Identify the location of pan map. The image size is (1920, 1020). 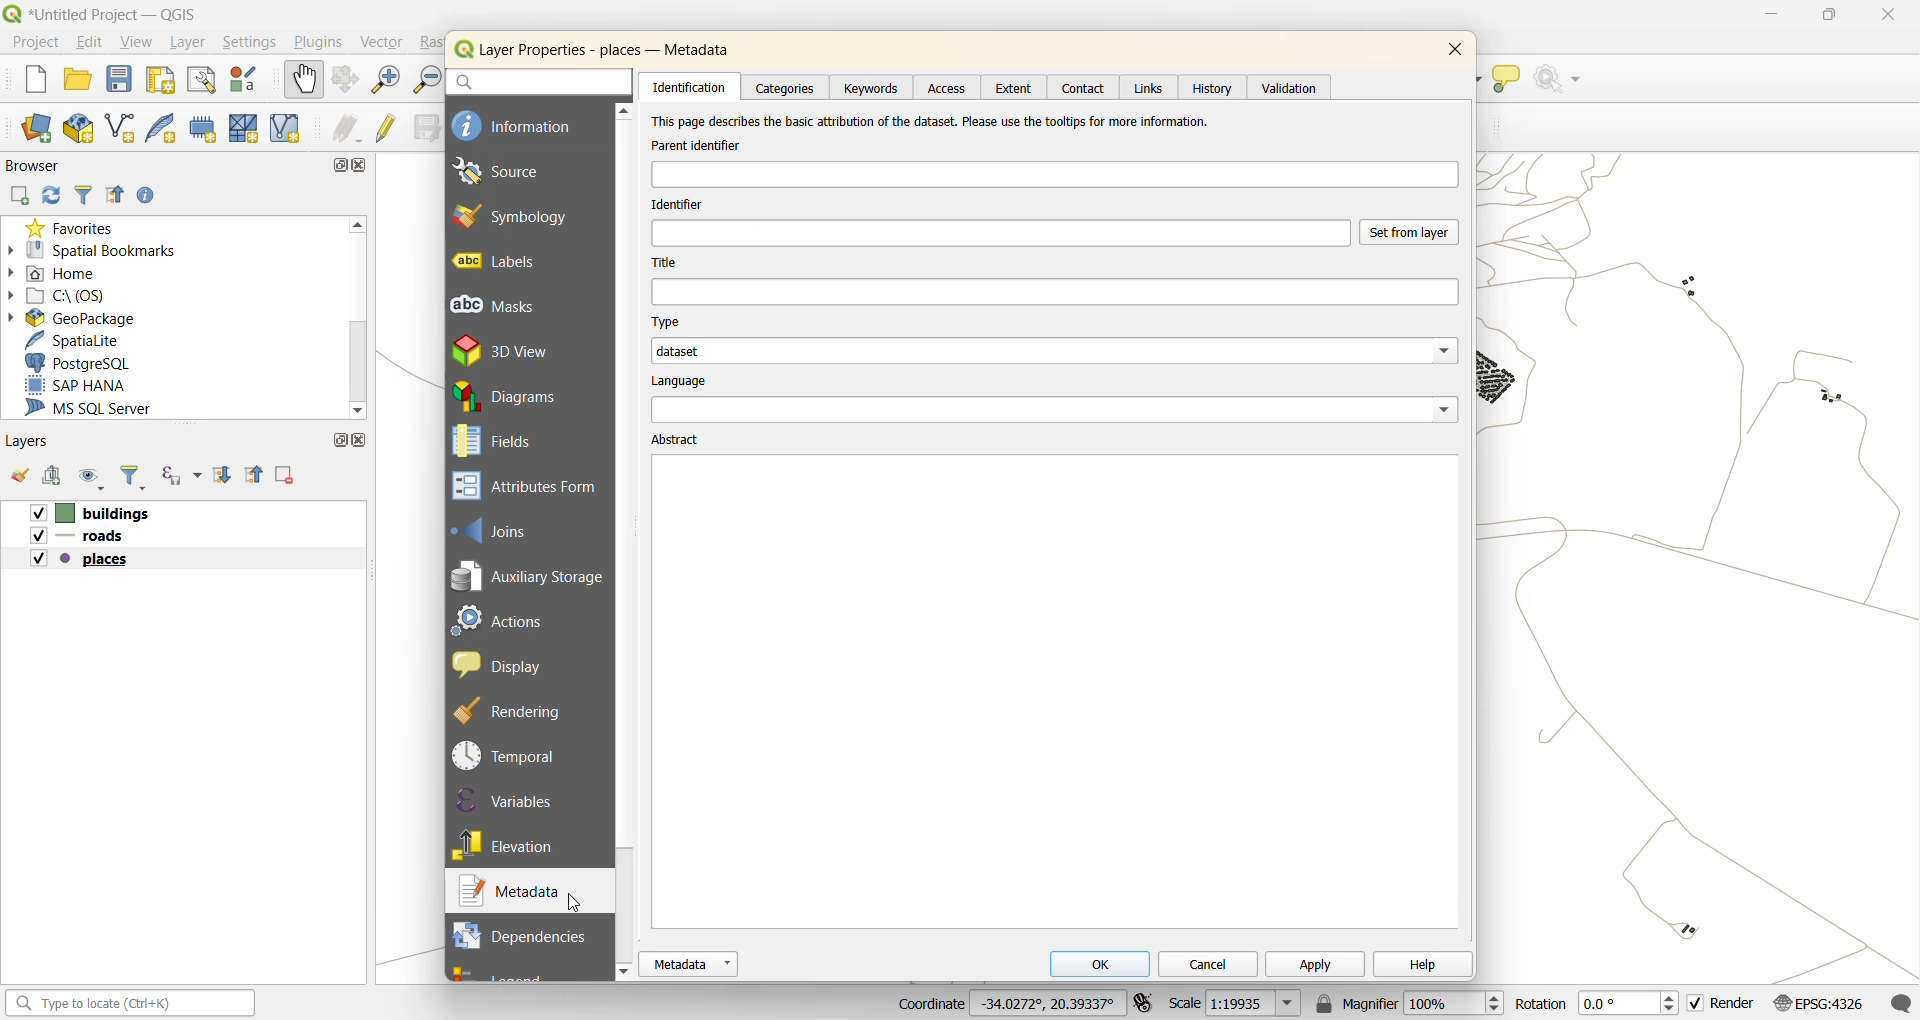
(307, 77).